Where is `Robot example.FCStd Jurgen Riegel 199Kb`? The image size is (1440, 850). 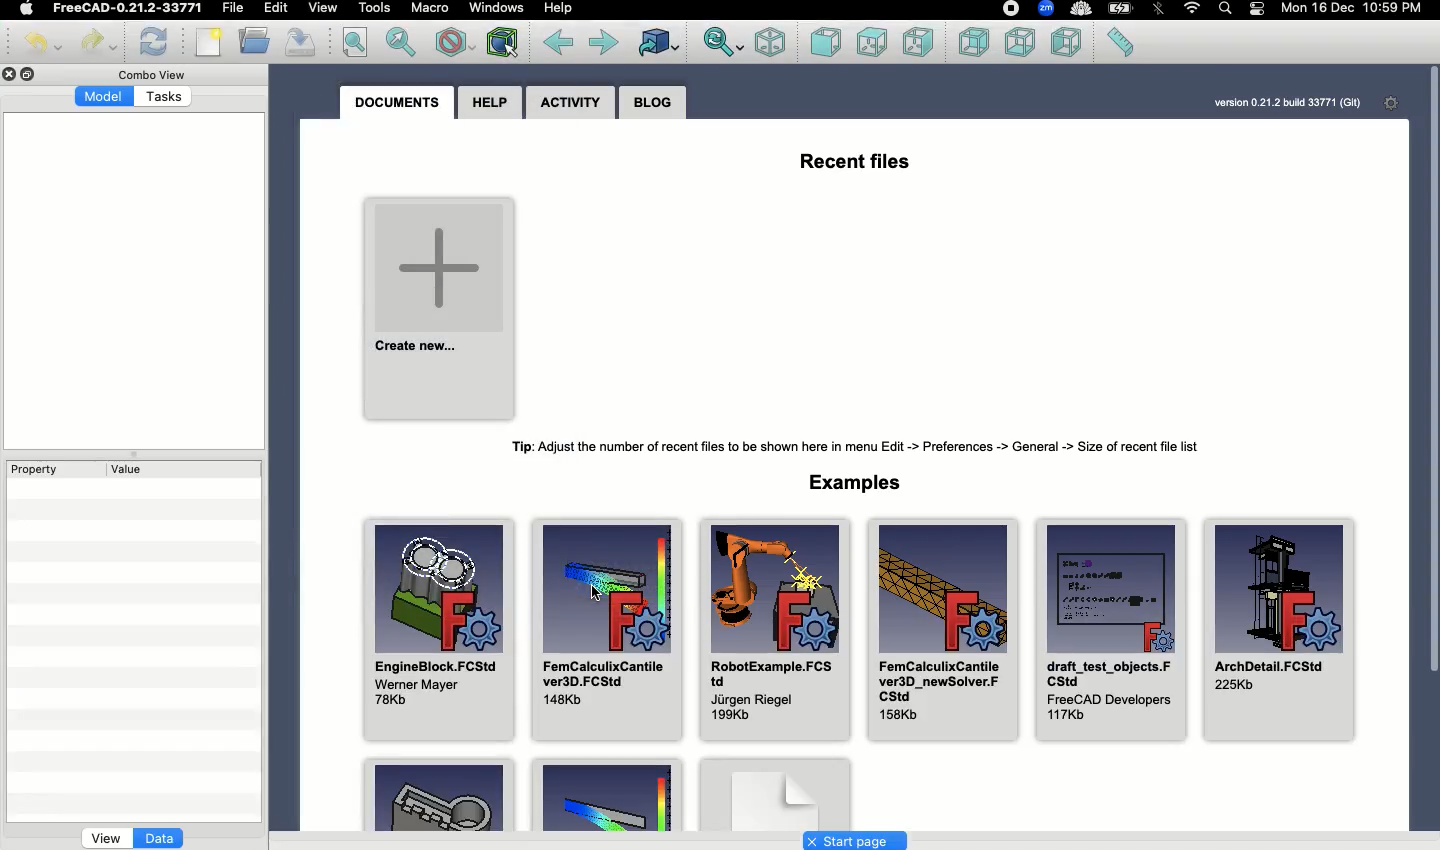
Robot example.FCStd Jurgen Riegel 199Kb is located at coordinates (777, 632).